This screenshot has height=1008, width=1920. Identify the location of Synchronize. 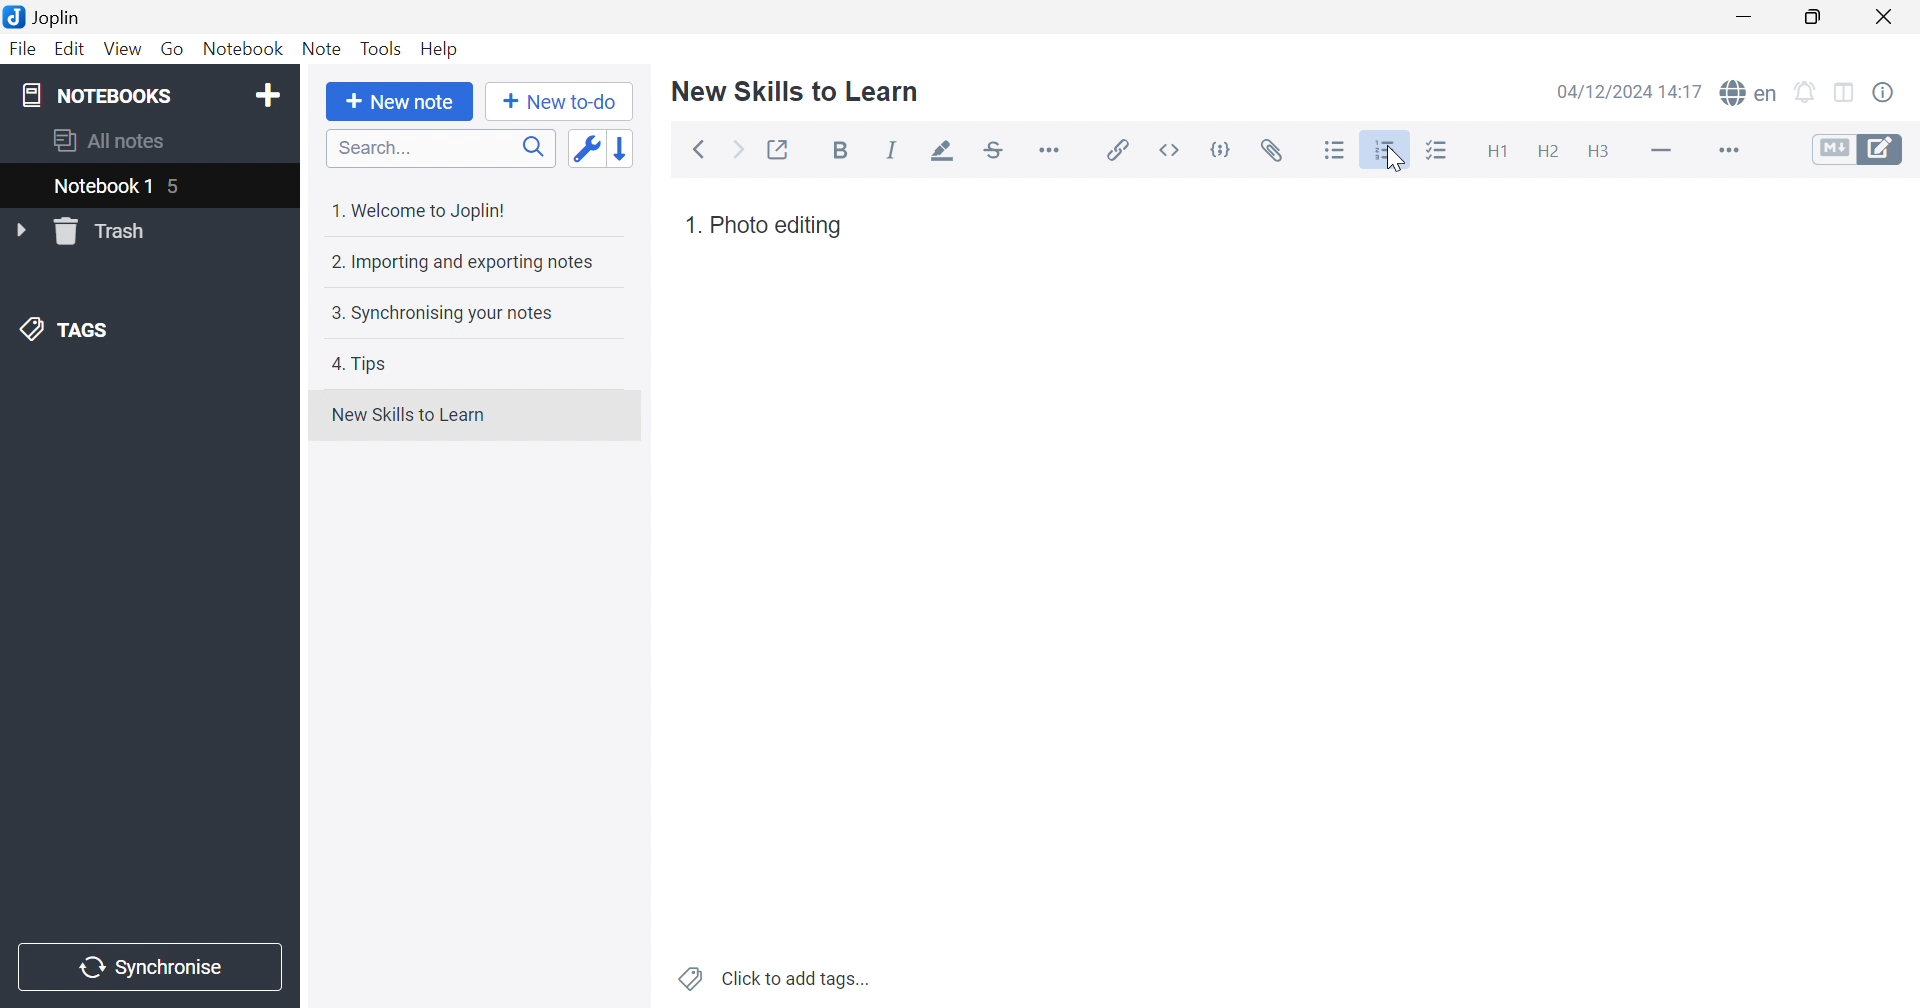
(154, 968).